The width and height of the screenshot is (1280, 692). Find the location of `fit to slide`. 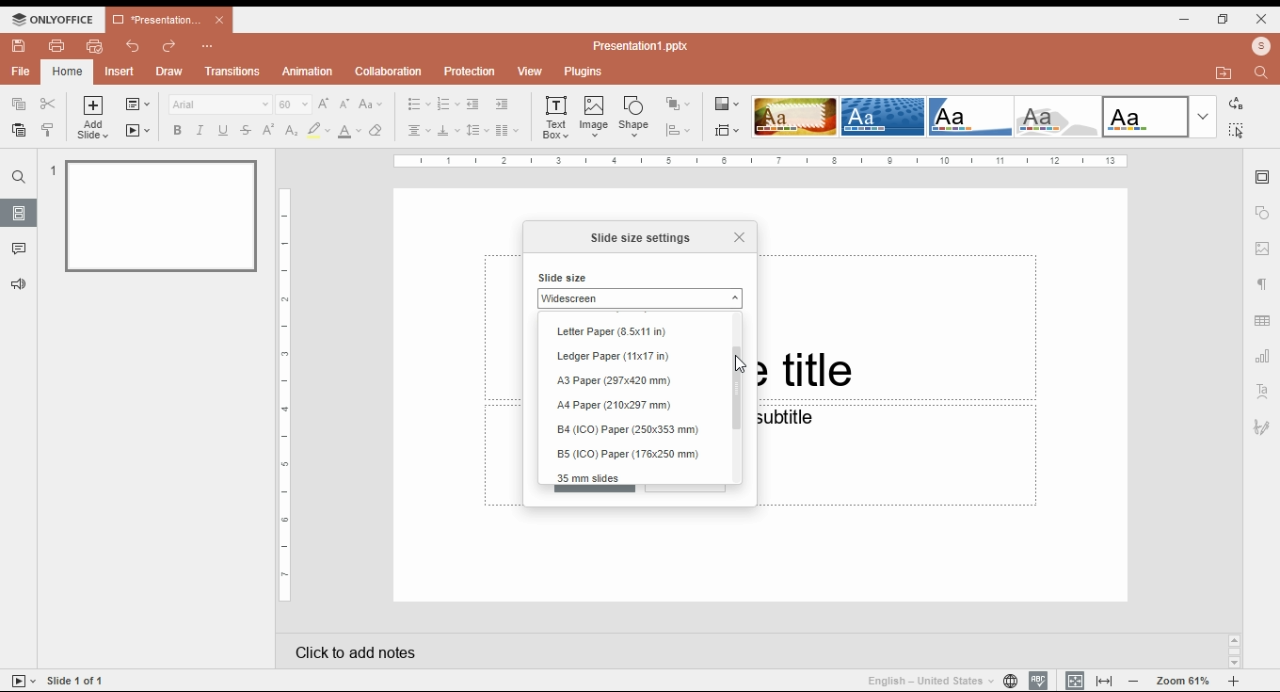

fit to slide is located at coordinates (1075, 680).